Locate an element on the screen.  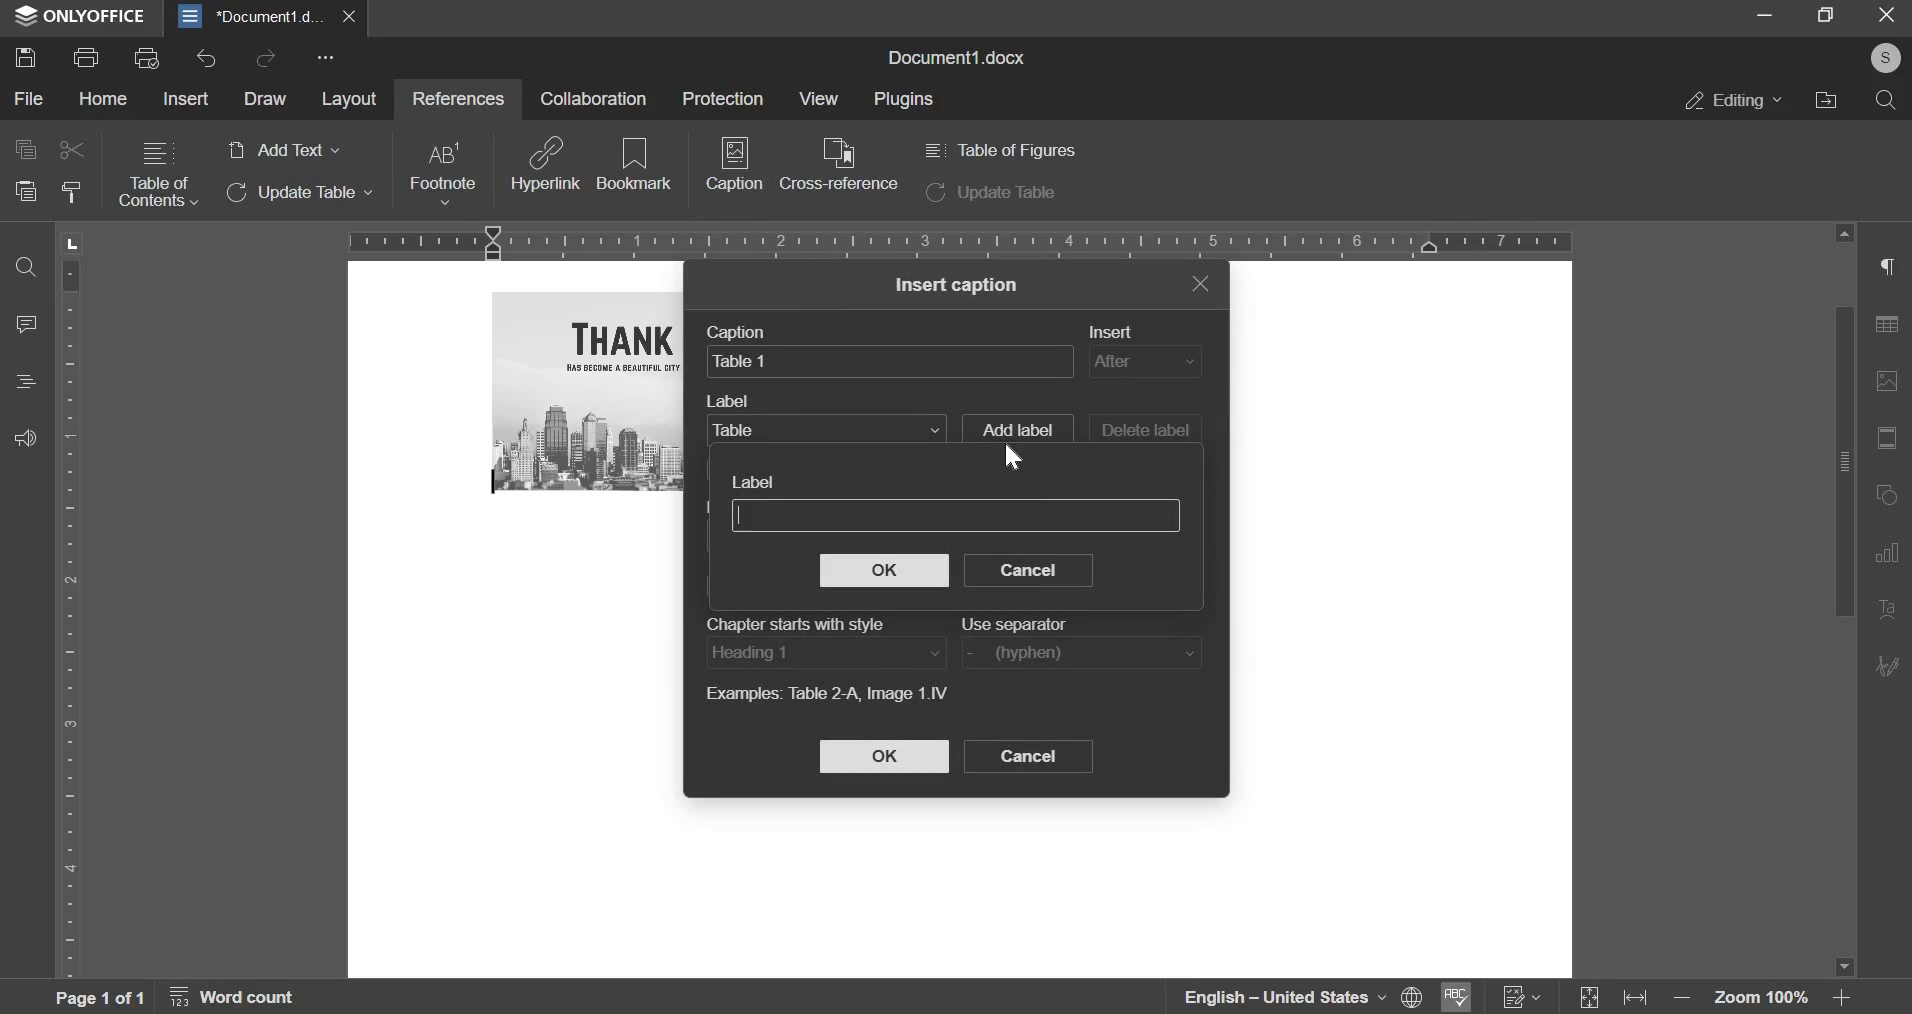
references is located at coordinates (455, 97).